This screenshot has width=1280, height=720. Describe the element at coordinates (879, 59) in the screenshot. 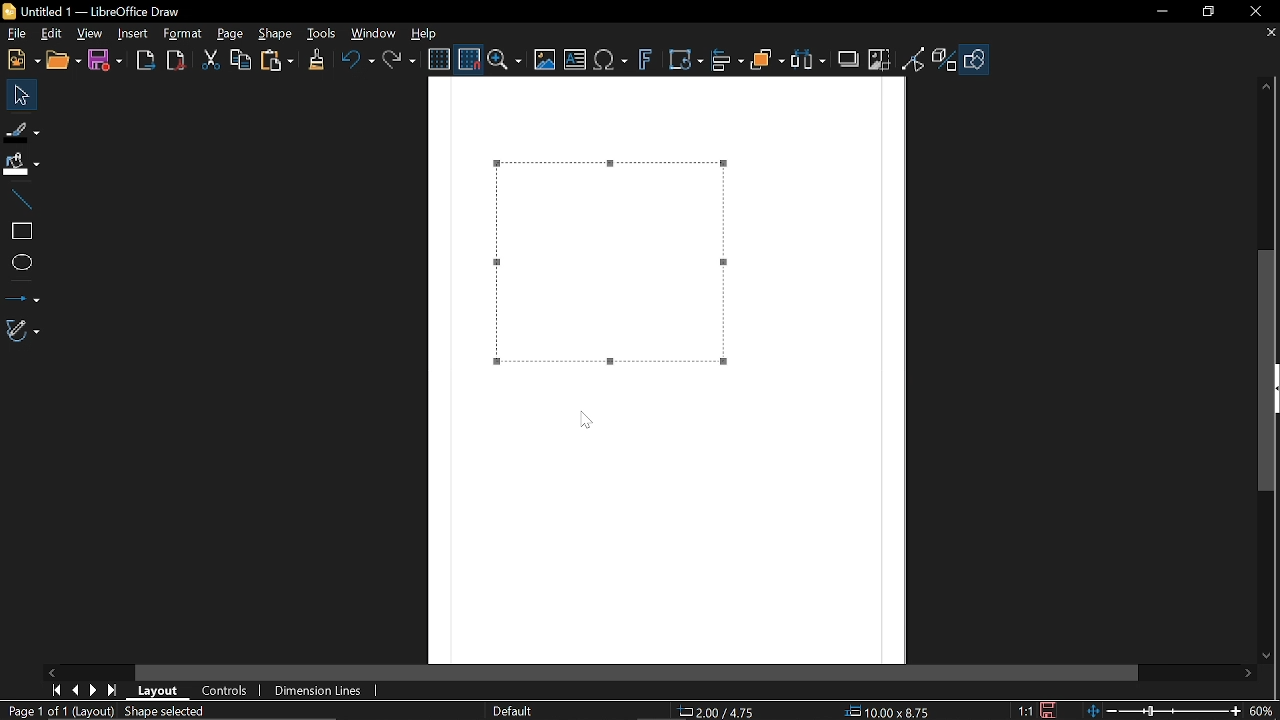

I see `Crop` at that location.